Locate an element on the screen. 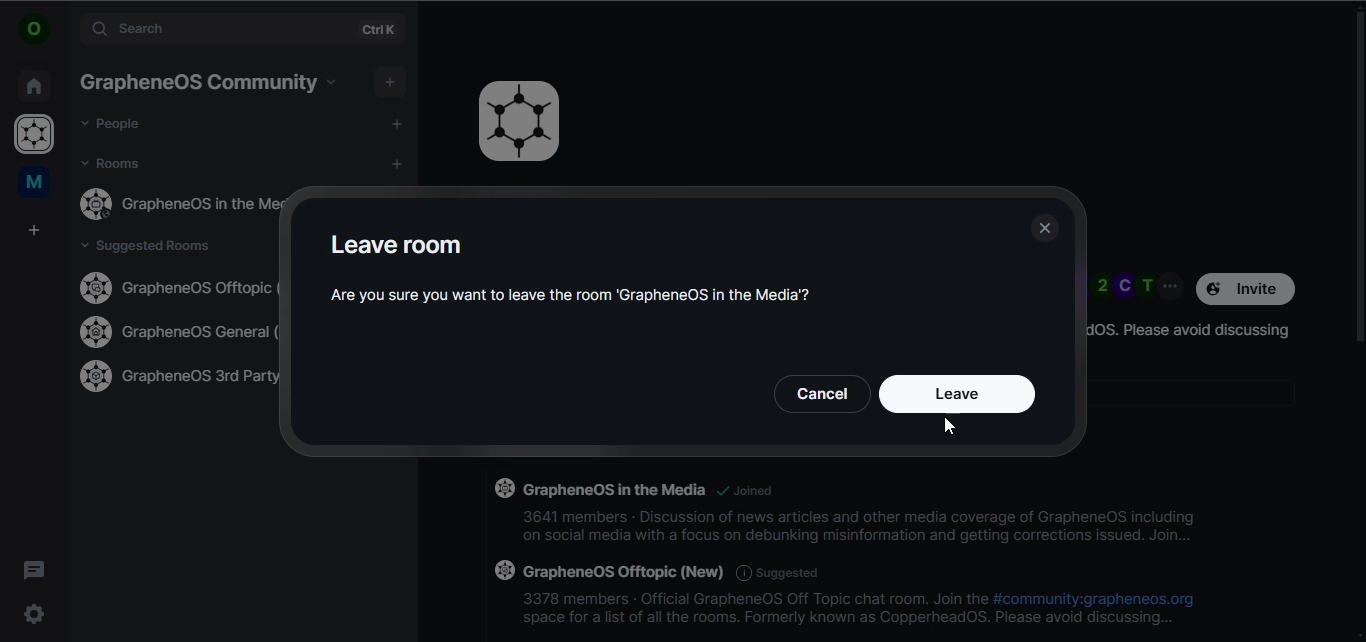 This screenshot has width=1366, height=642. scrolbar is located at coordinates (1357, 171).